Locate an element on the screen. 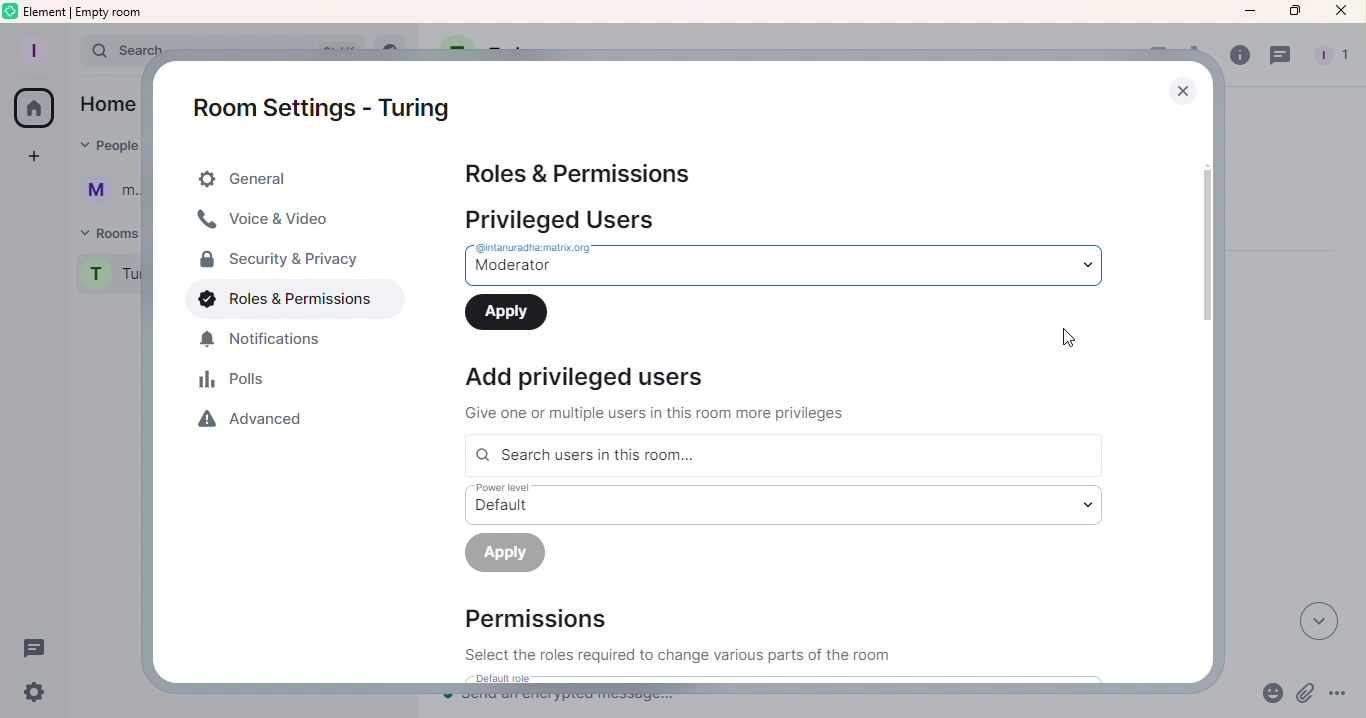  People is located at coordinates (110, 147).